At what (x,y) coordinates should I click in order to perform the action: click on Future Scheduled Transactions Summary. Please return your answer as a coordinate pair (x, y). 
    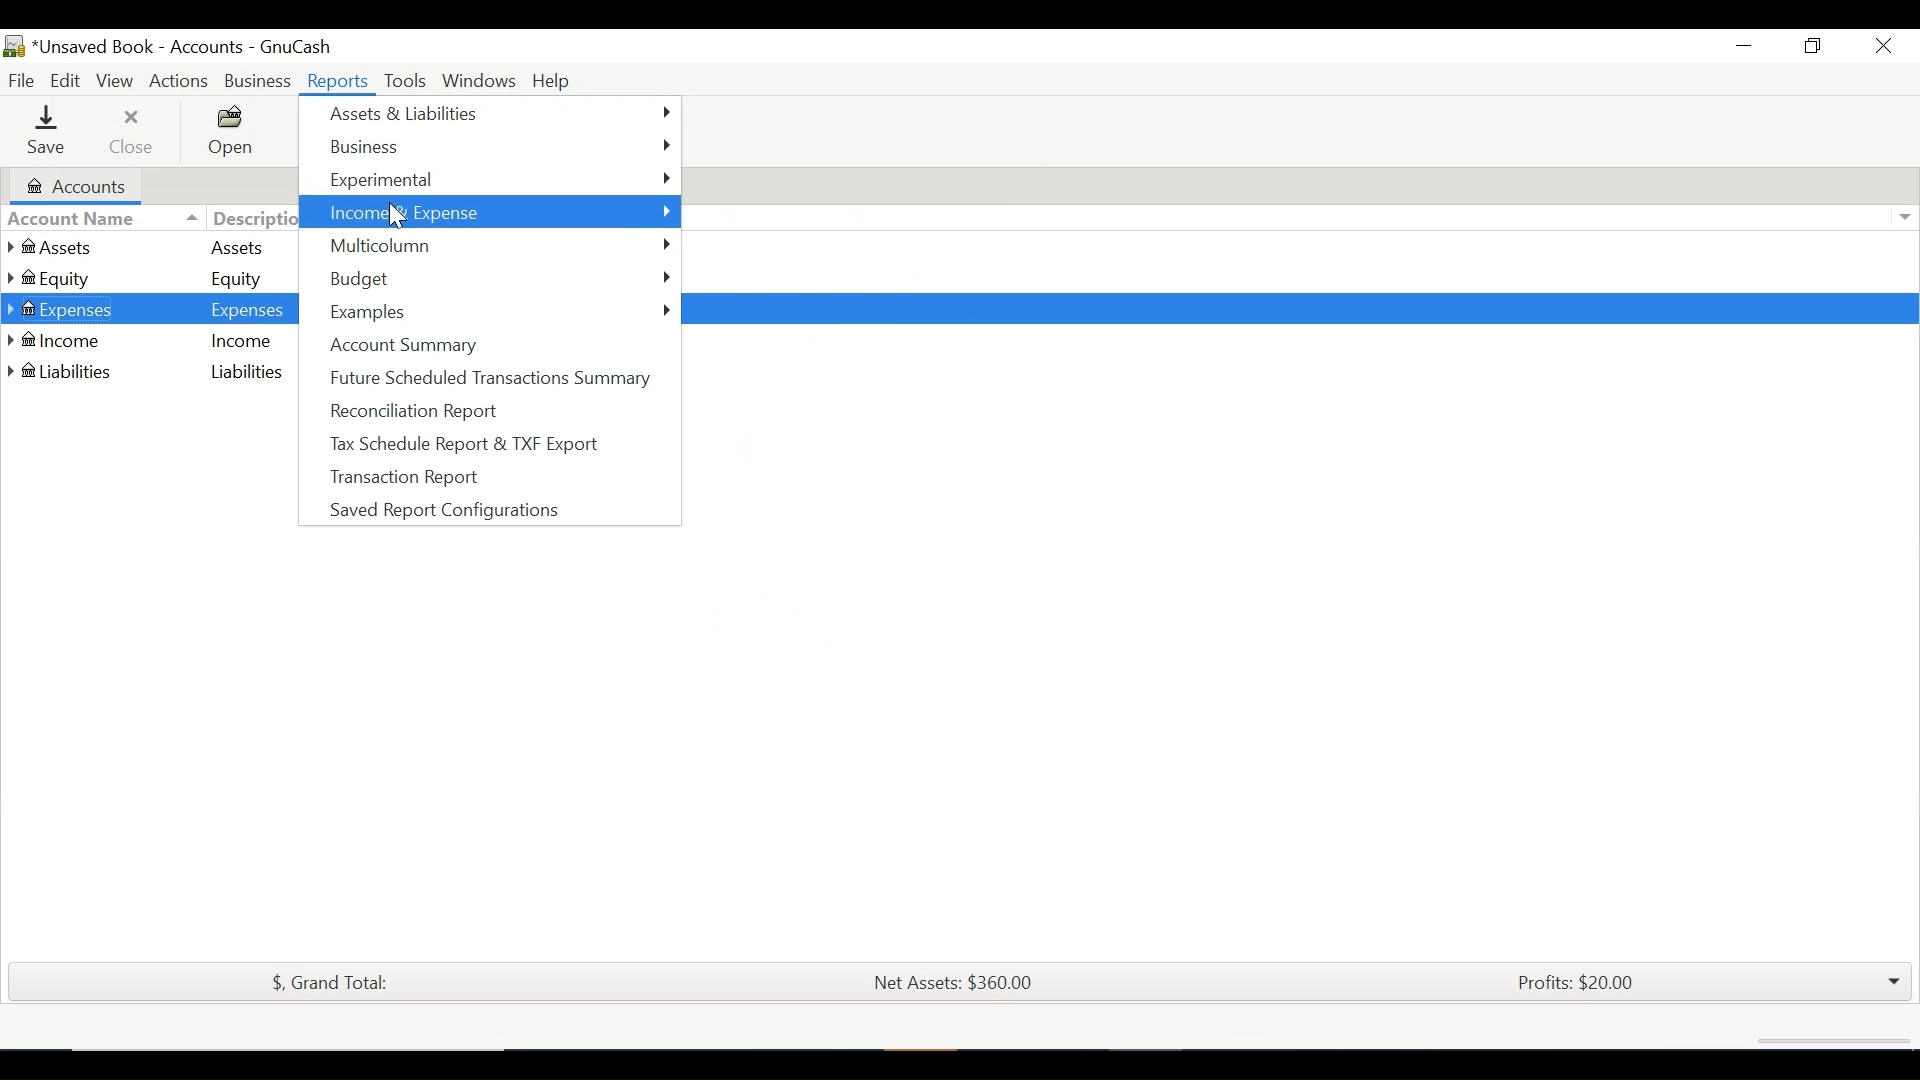
    Looking at the image, I should click on (479, 378).